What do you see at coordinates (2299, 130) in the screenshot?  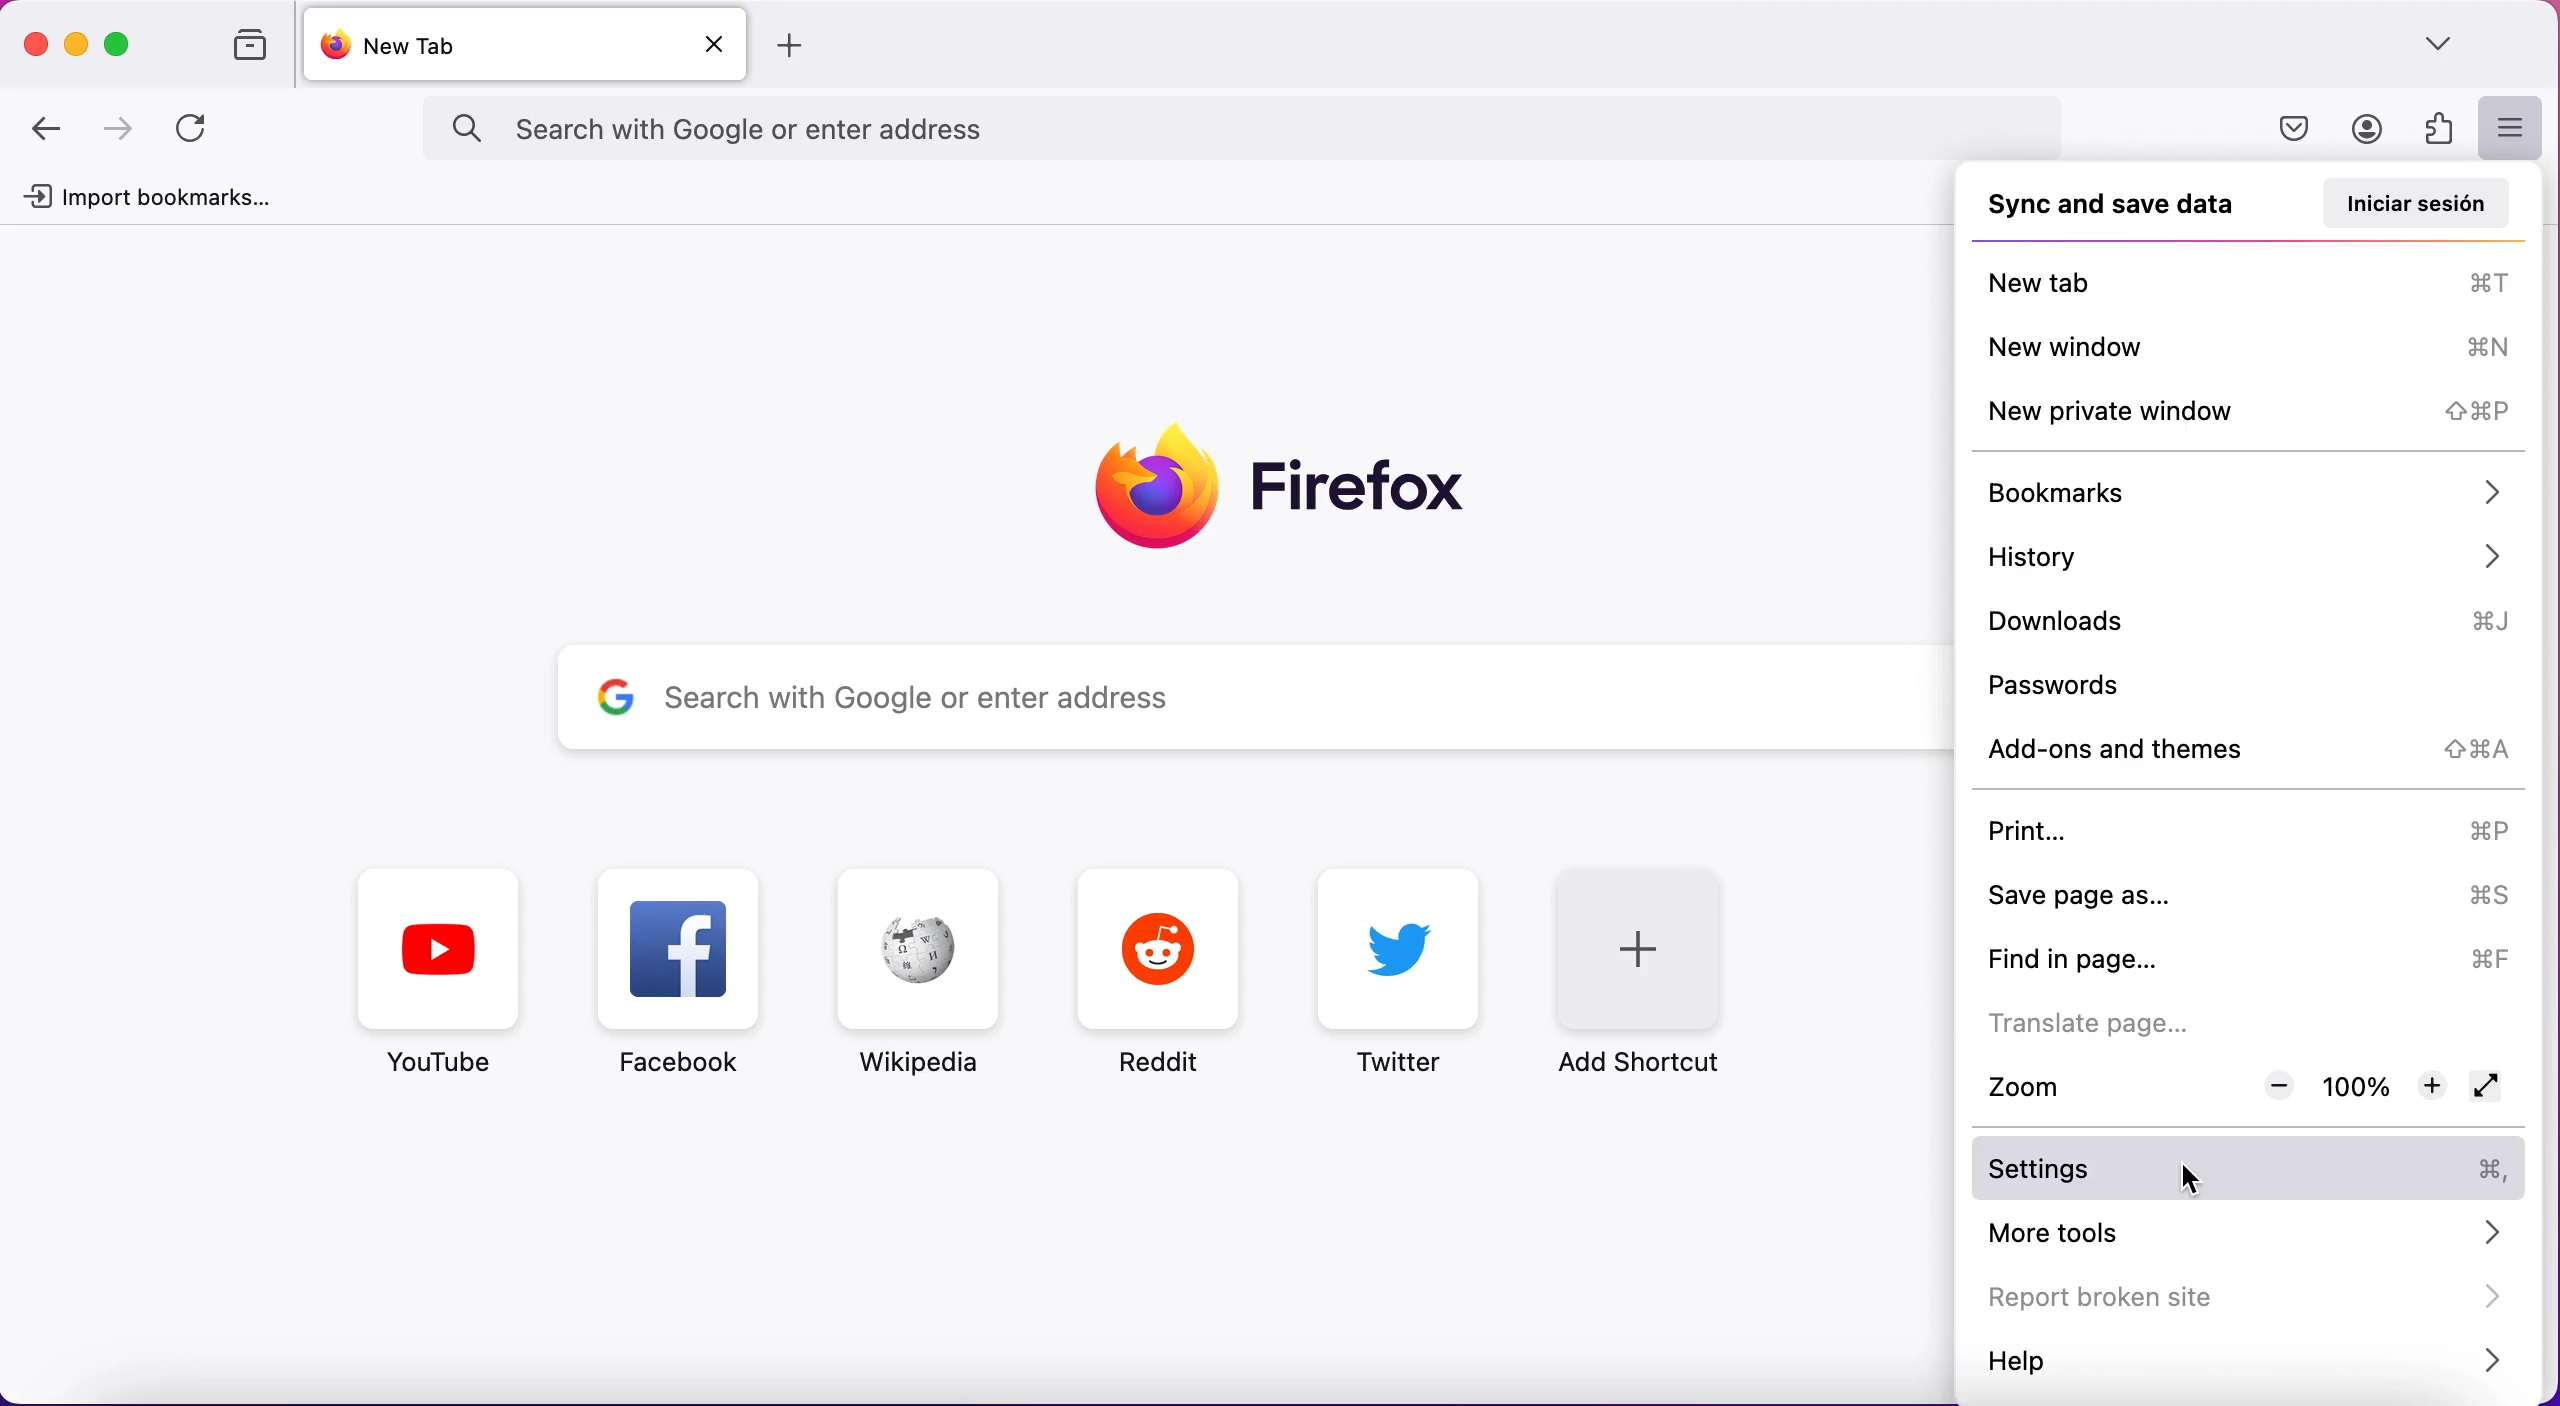 I see `save to pocket` at bounding box center [2299, 130].